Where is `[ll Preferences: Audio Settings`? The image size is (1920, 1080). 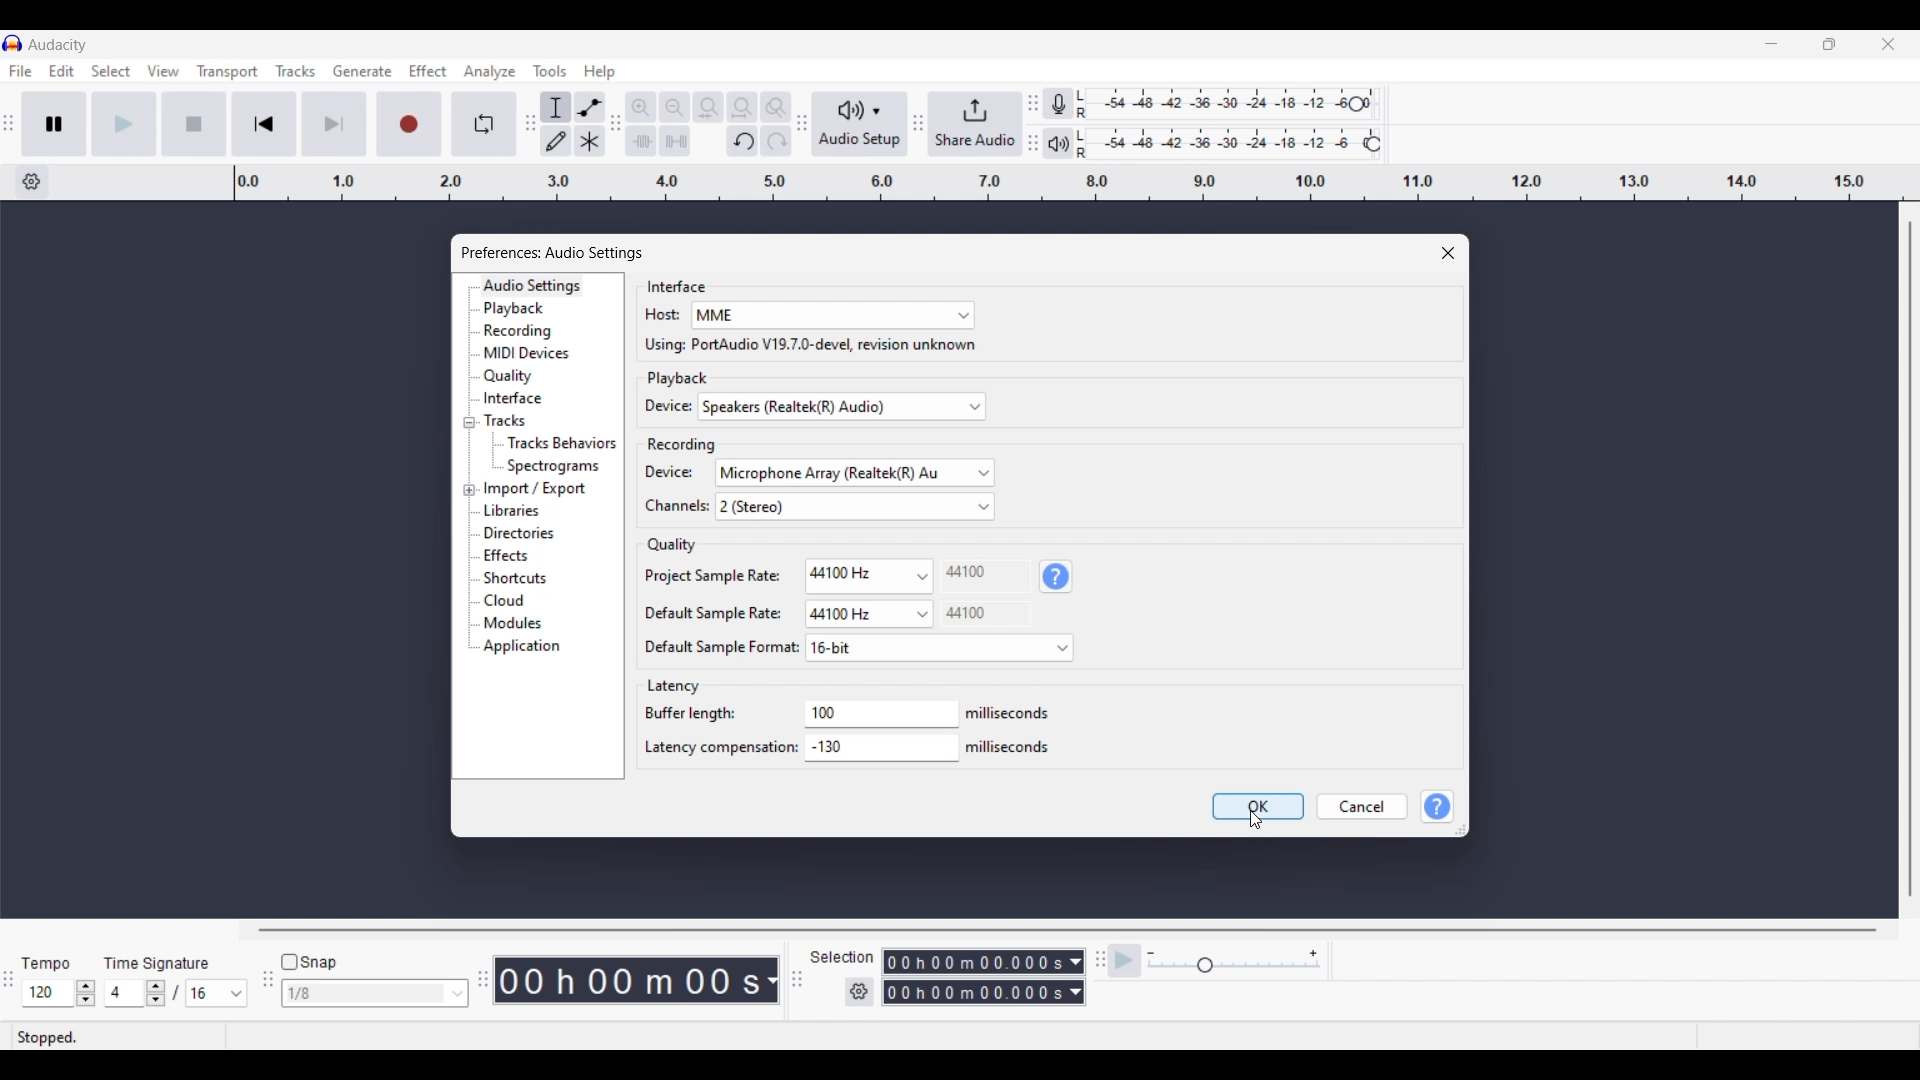 [ll Preferences: Audio Settings is located at coordinates (557, 251).